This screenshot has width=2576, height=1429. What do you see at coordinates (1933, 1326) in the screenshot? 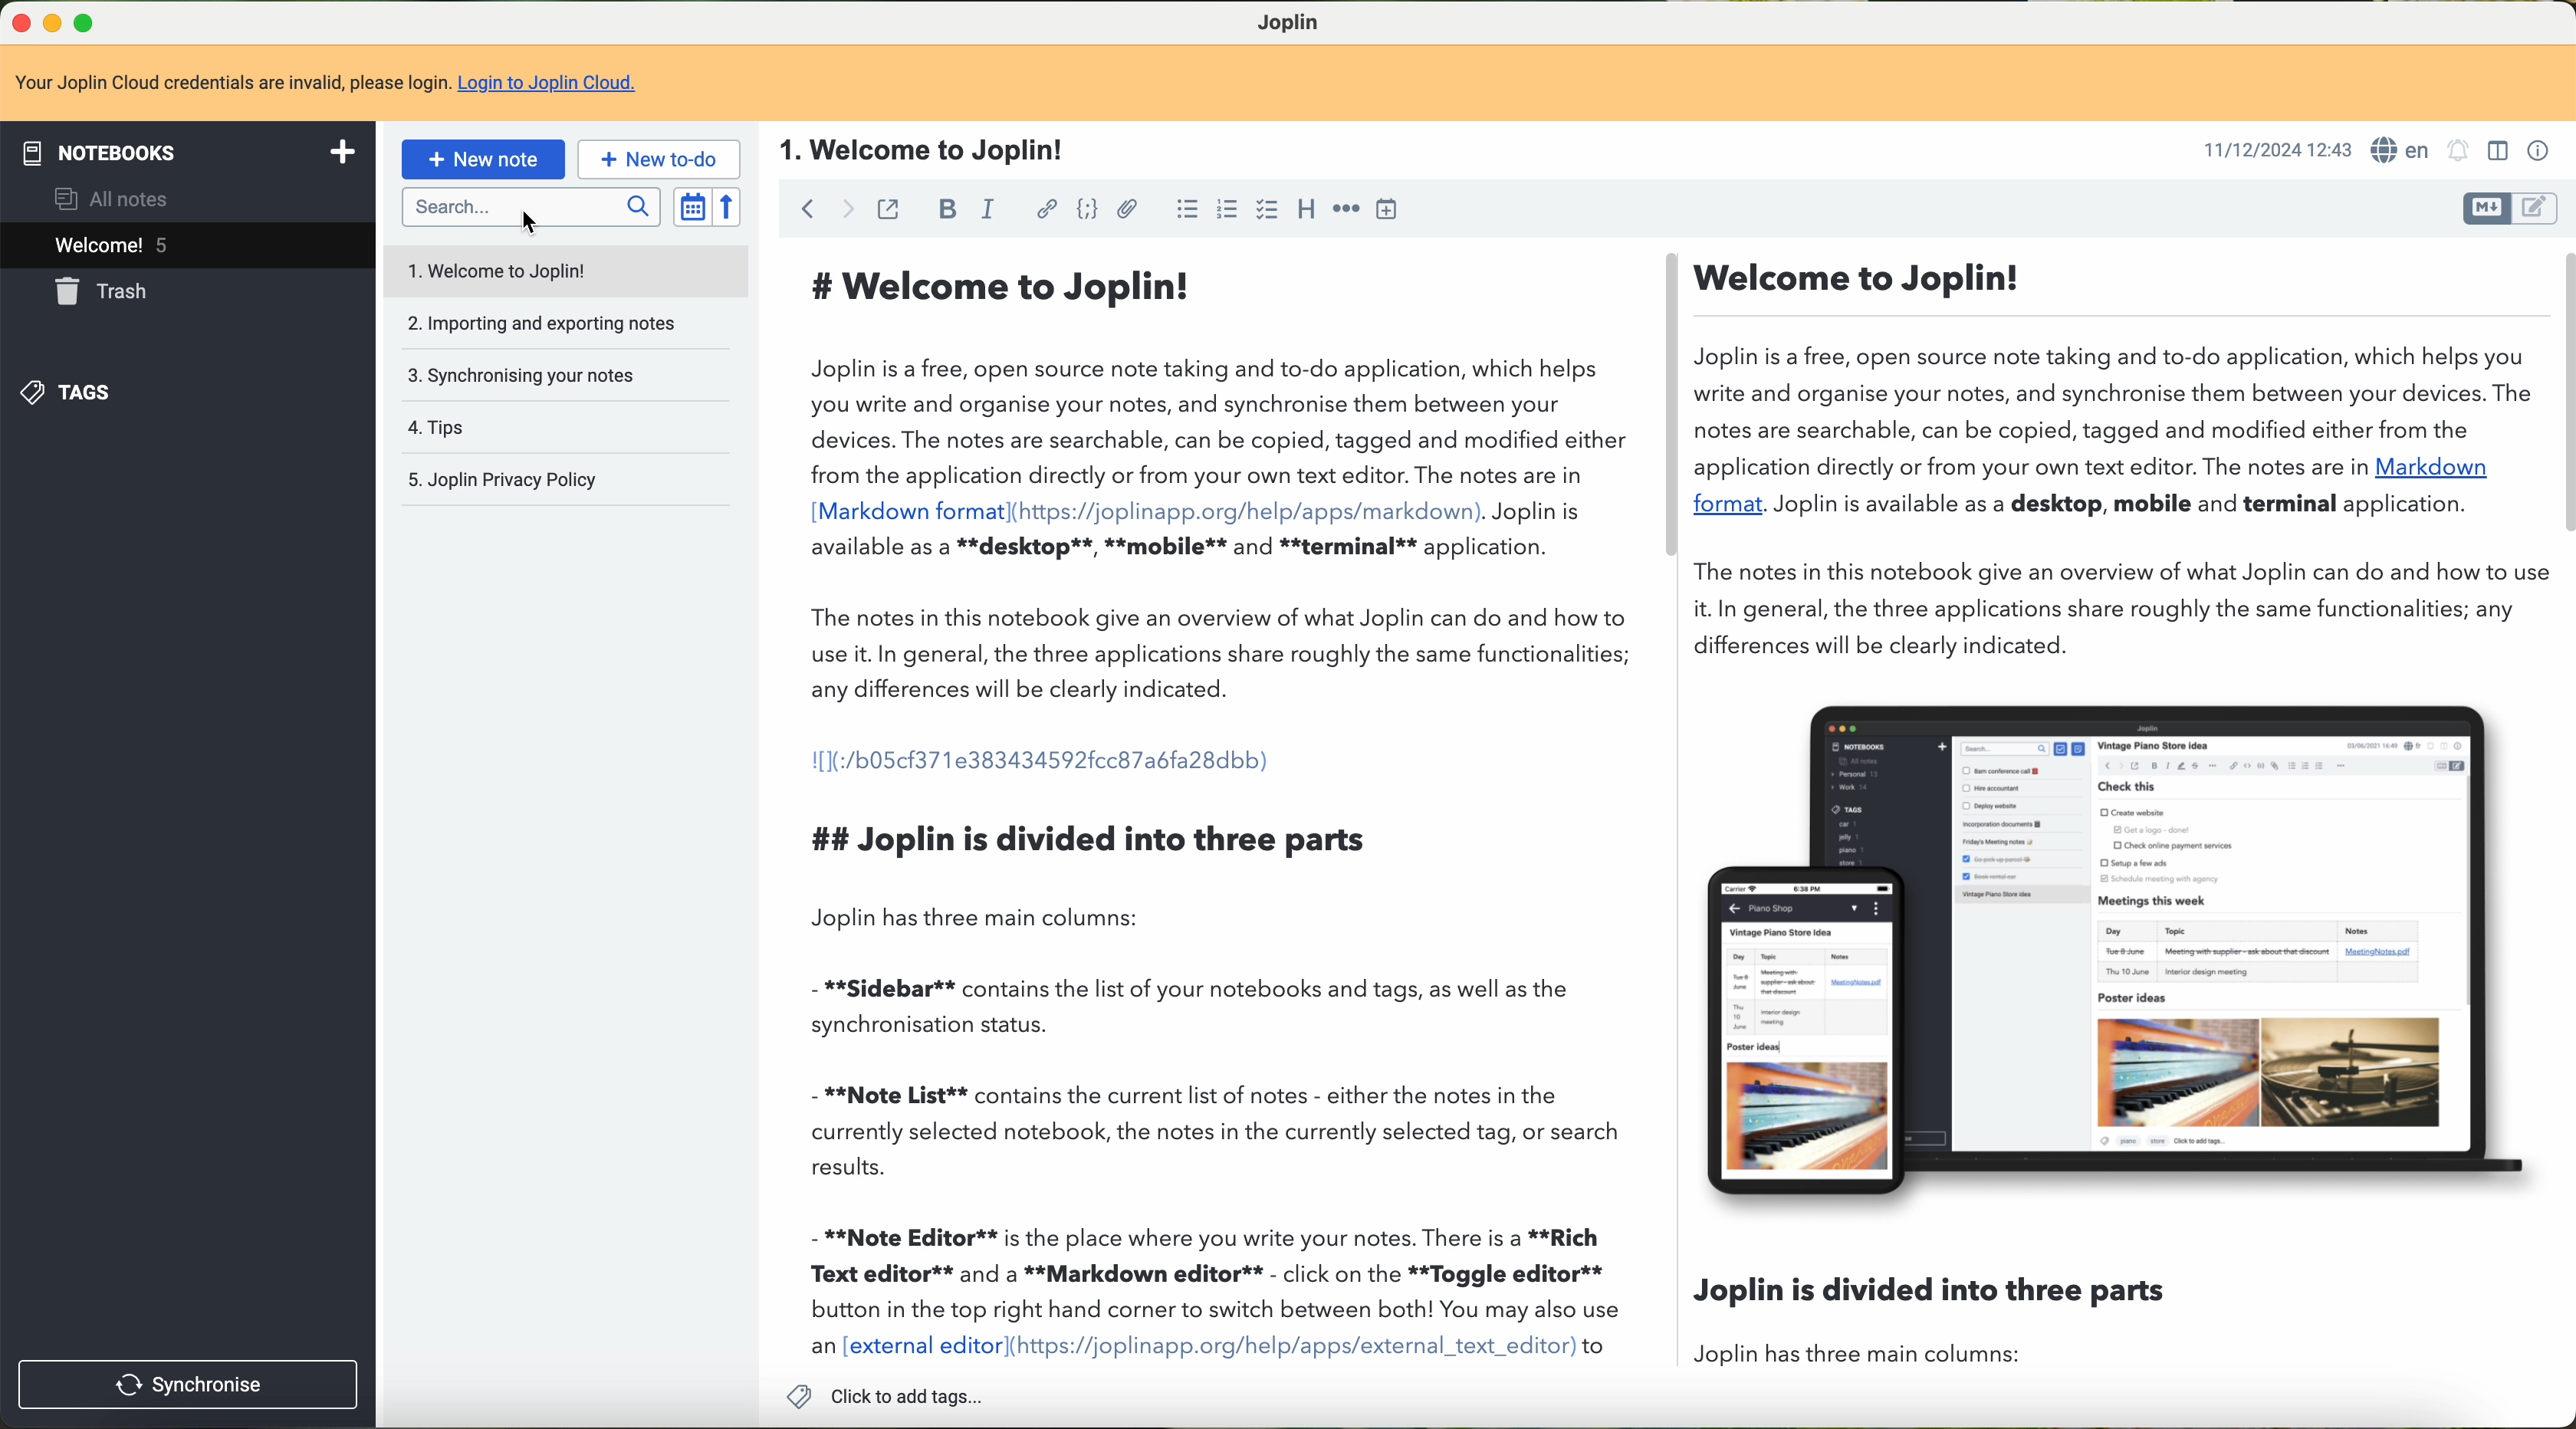
I see `Joplin is divided into three parts Joplin has three main columns:` at bounding box center [1933, 1326].